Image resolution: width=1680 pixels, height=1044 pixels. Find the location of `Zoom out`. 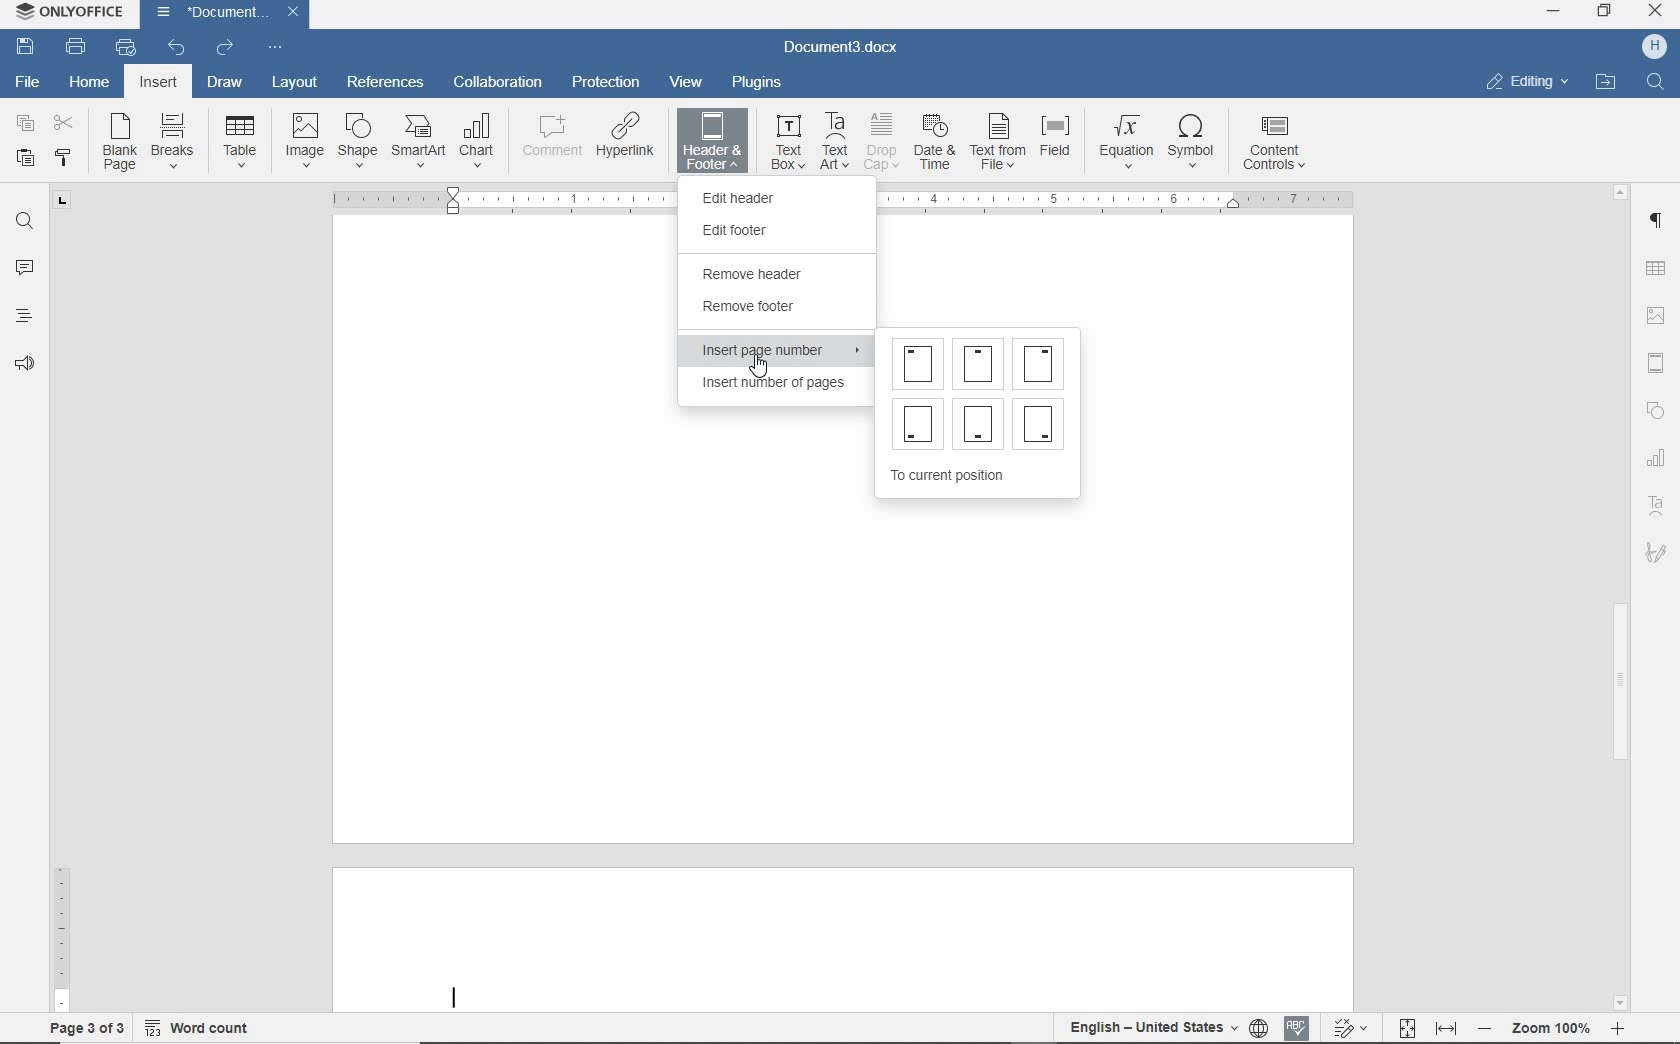

Zoom out is located at coordinates (1483, 1027).